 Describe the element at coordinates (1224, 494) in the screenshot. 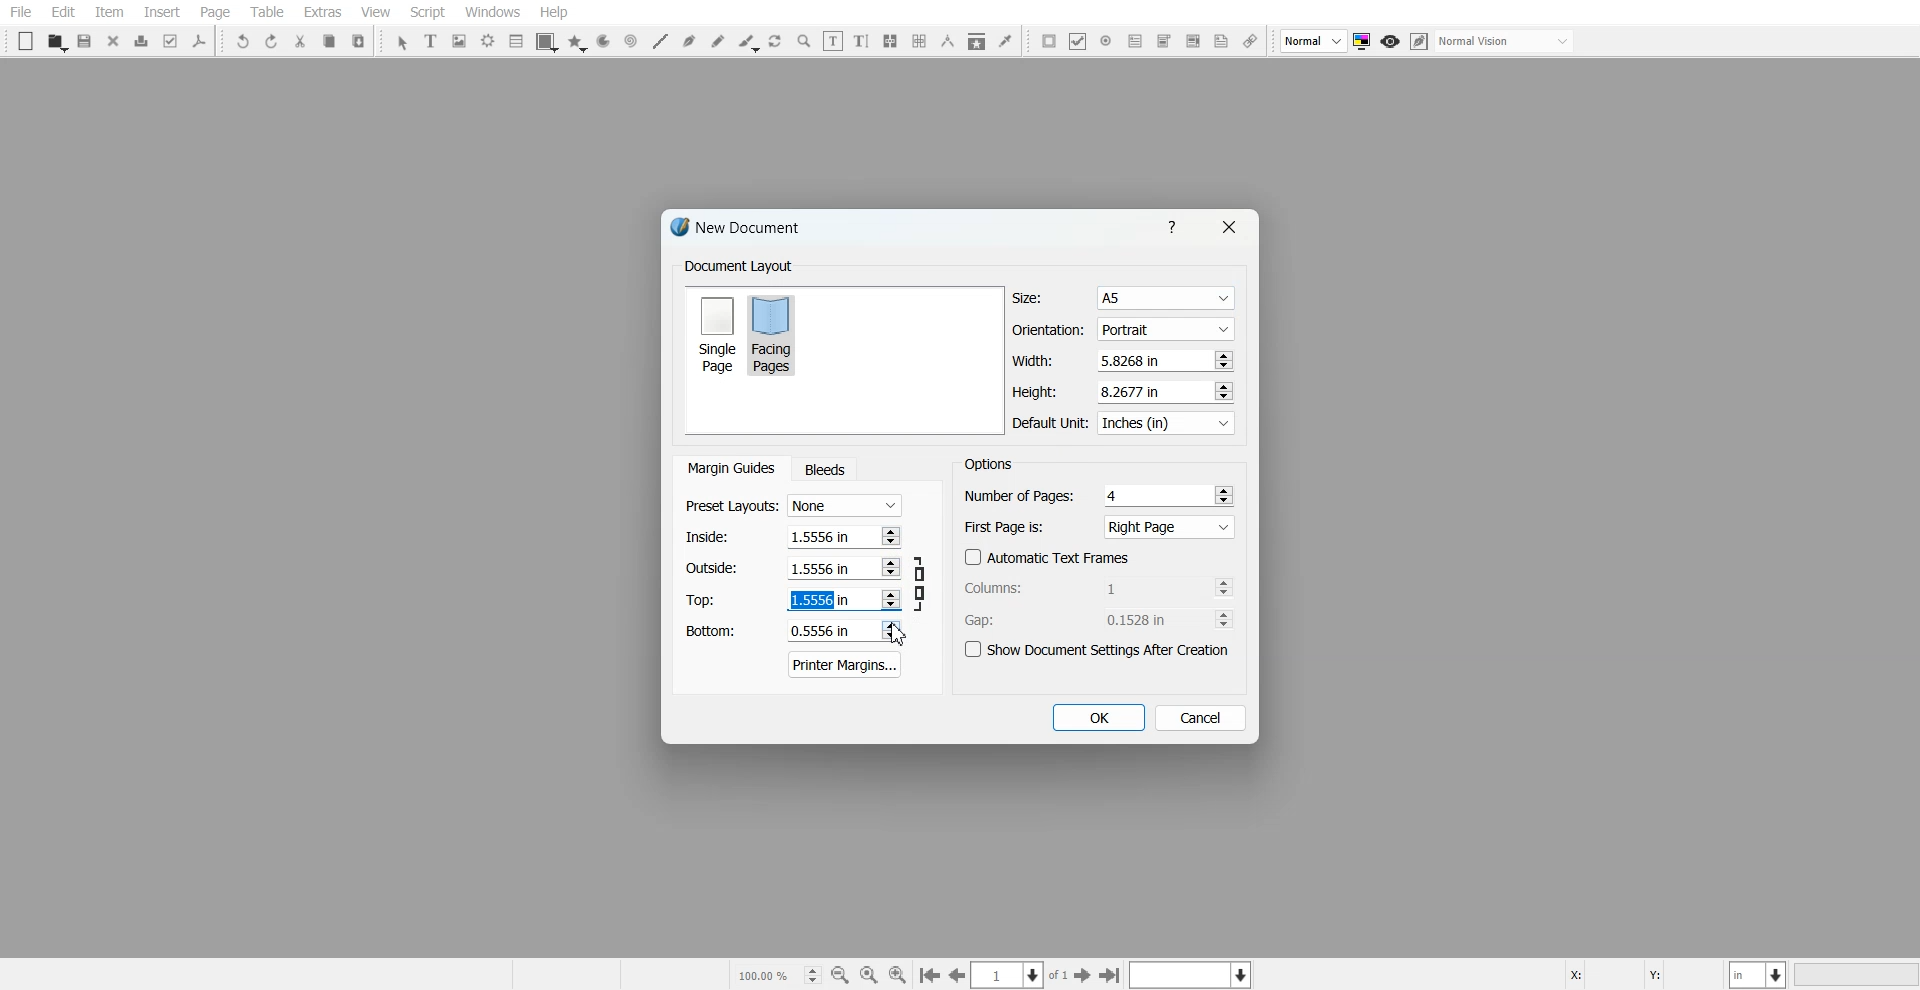

I see `Increase and decrease No. ` at that location.